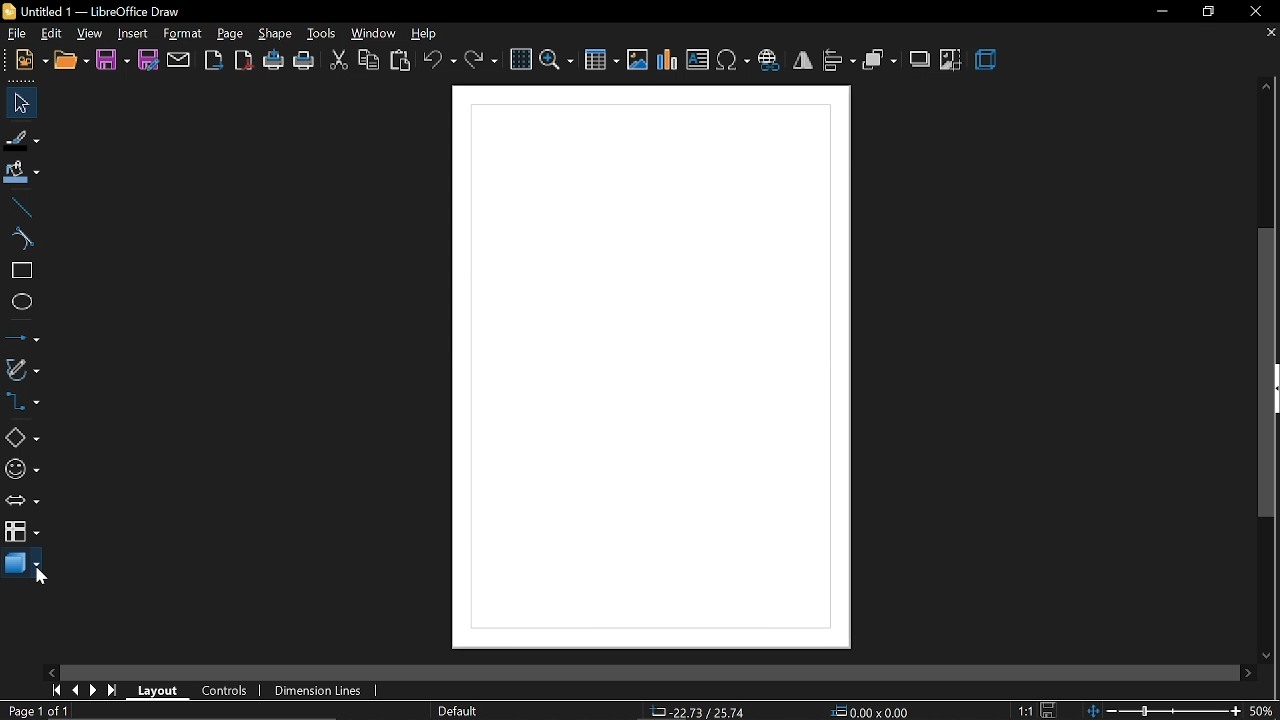 The image size is (1280, 720). What do you see at coordinates (16, 34) in the screenshot?
I see `file` at bounding box center [16, 34].